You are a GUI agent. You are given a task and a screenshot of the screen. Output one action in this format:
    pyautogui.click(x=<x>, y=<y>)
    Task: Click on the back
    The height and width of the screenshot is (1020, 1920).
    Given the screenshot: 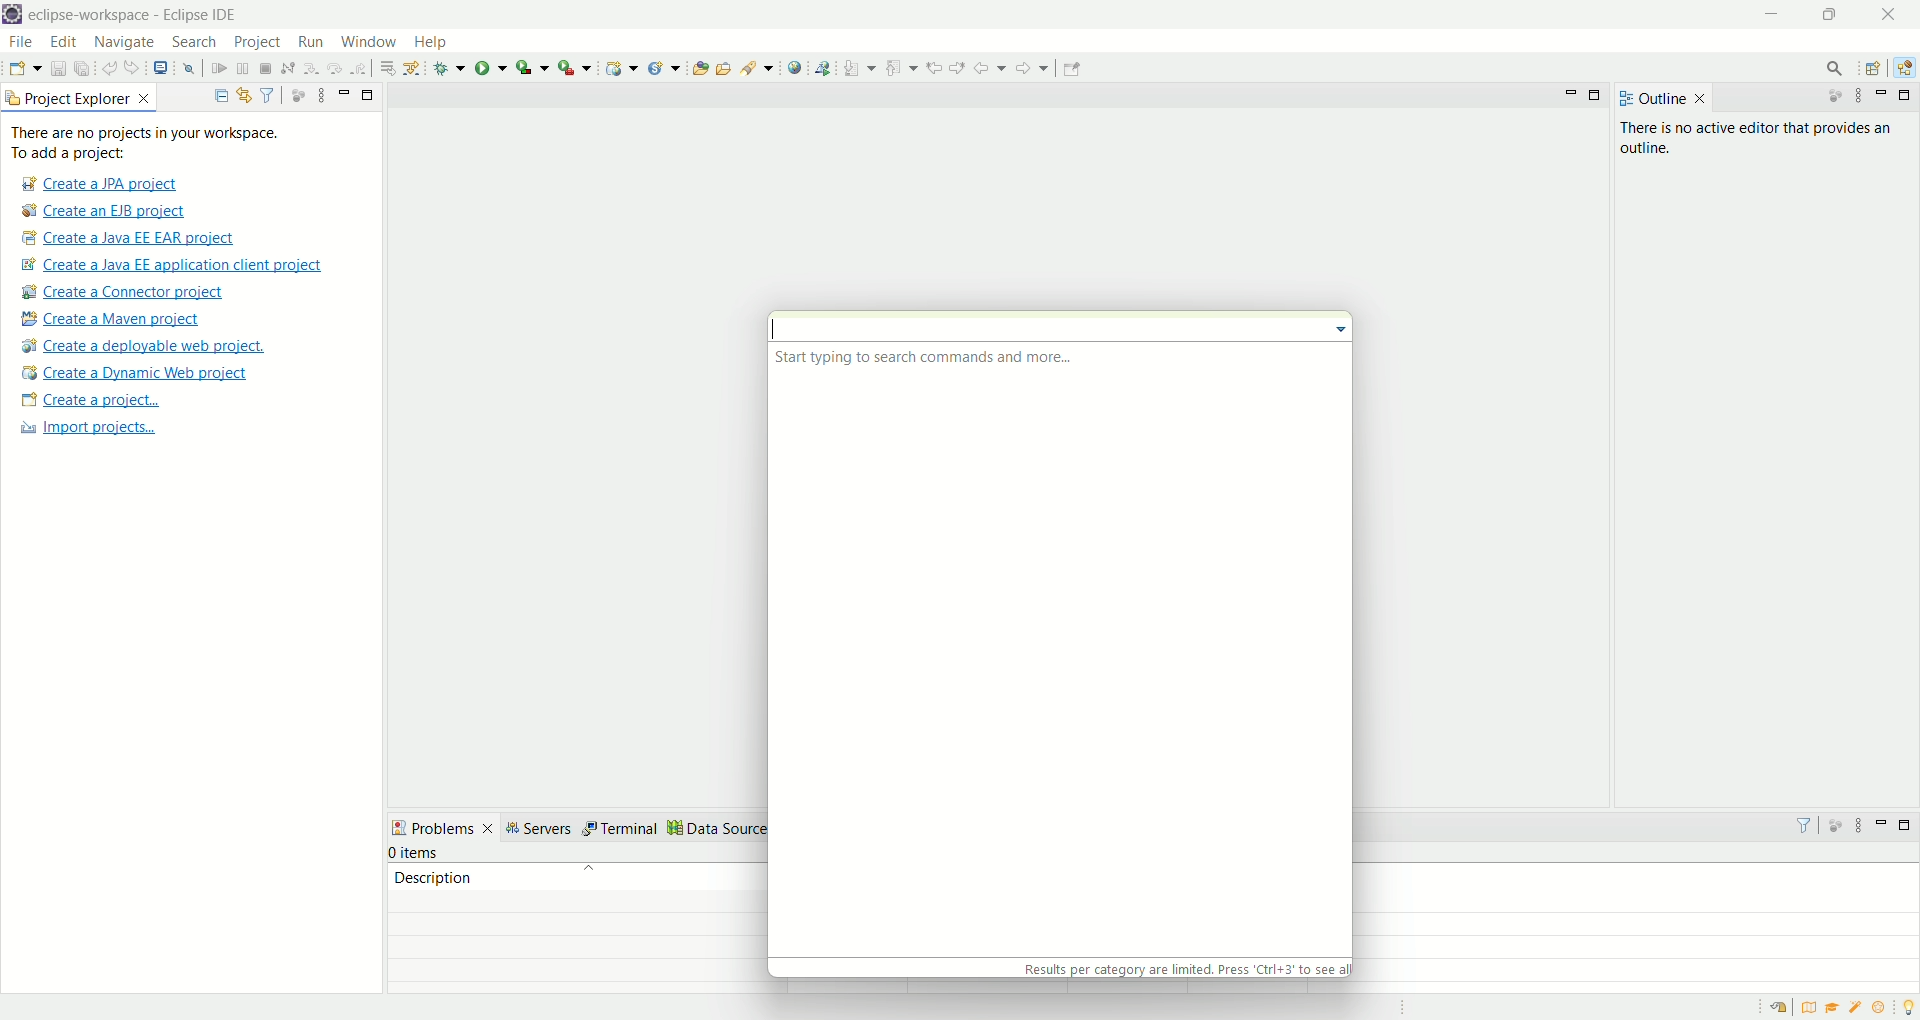 What is the action you would take?
    pyautogui.click(x=989, y=68)
    